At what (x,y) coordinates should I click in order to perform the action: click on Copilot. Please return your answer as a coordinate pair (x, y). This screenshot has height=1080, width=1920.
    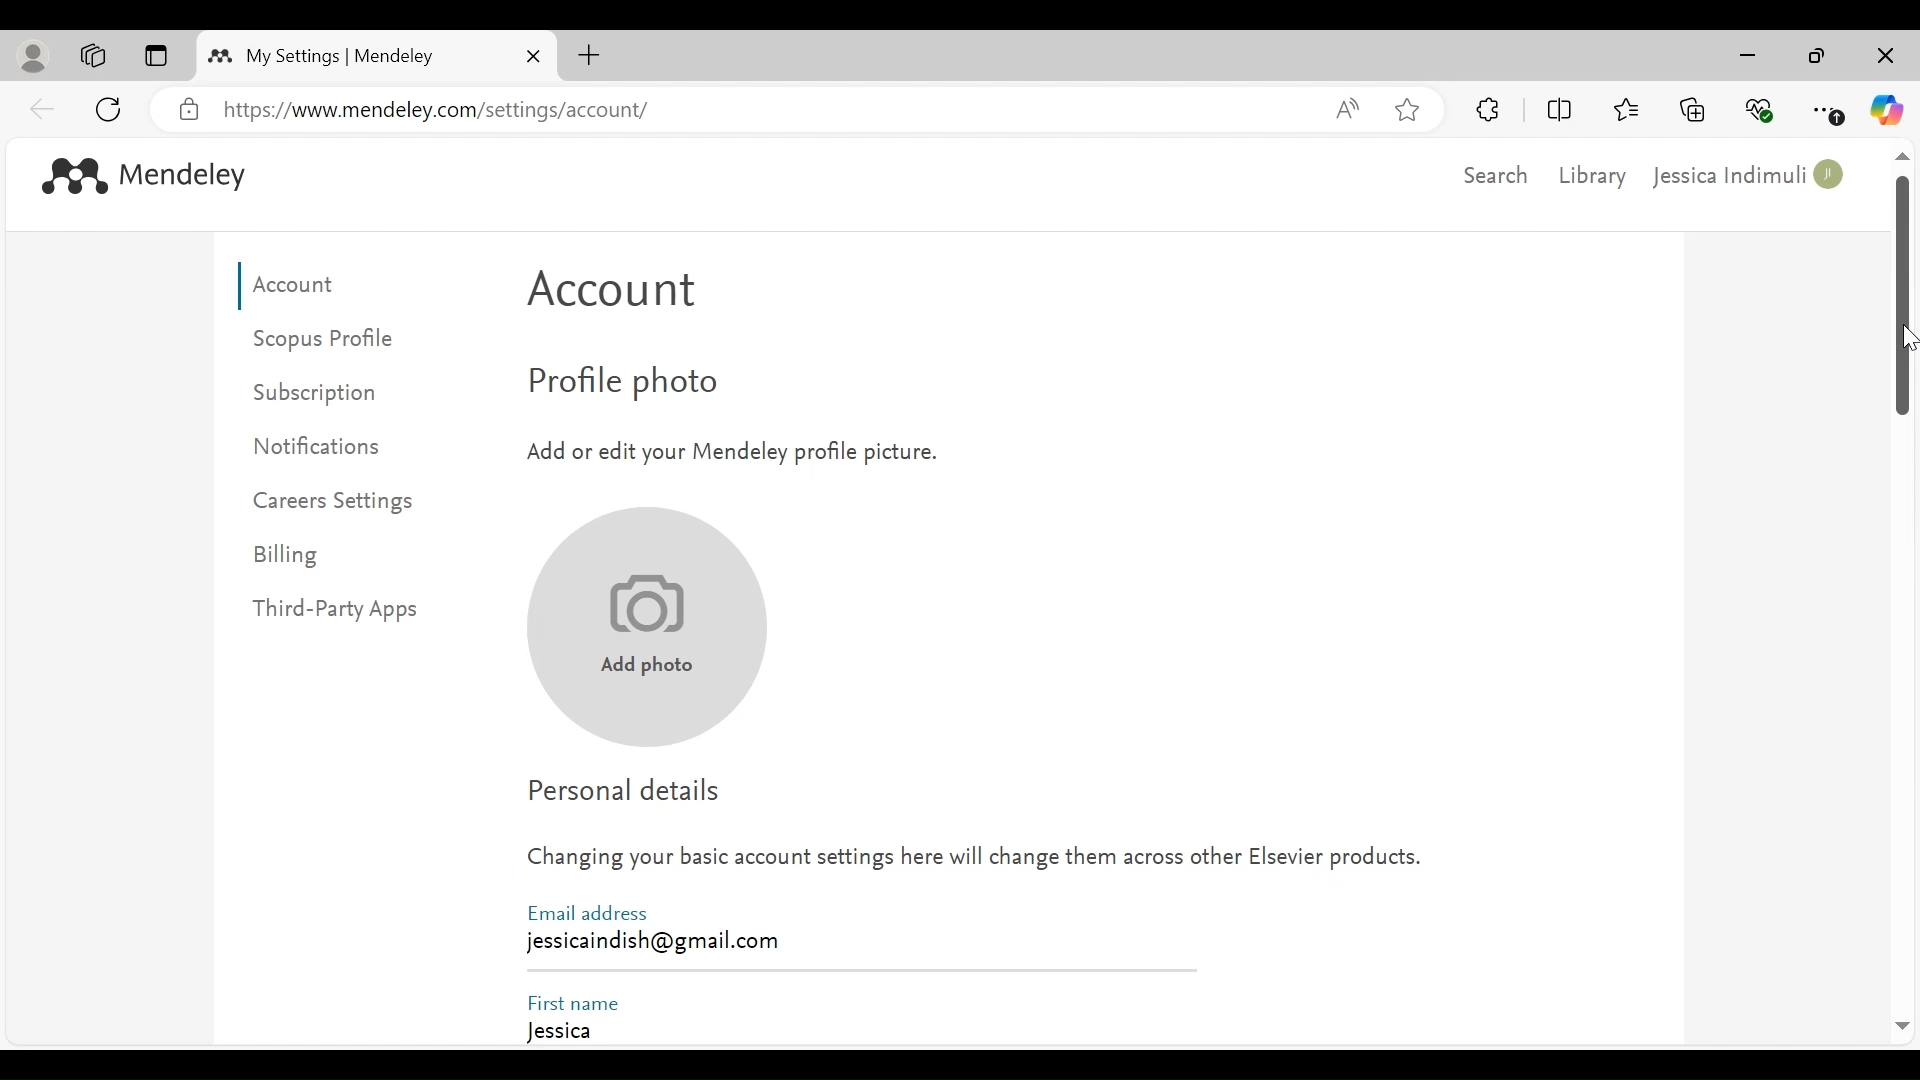
    Looking at the image, I should click on (1887, 110).